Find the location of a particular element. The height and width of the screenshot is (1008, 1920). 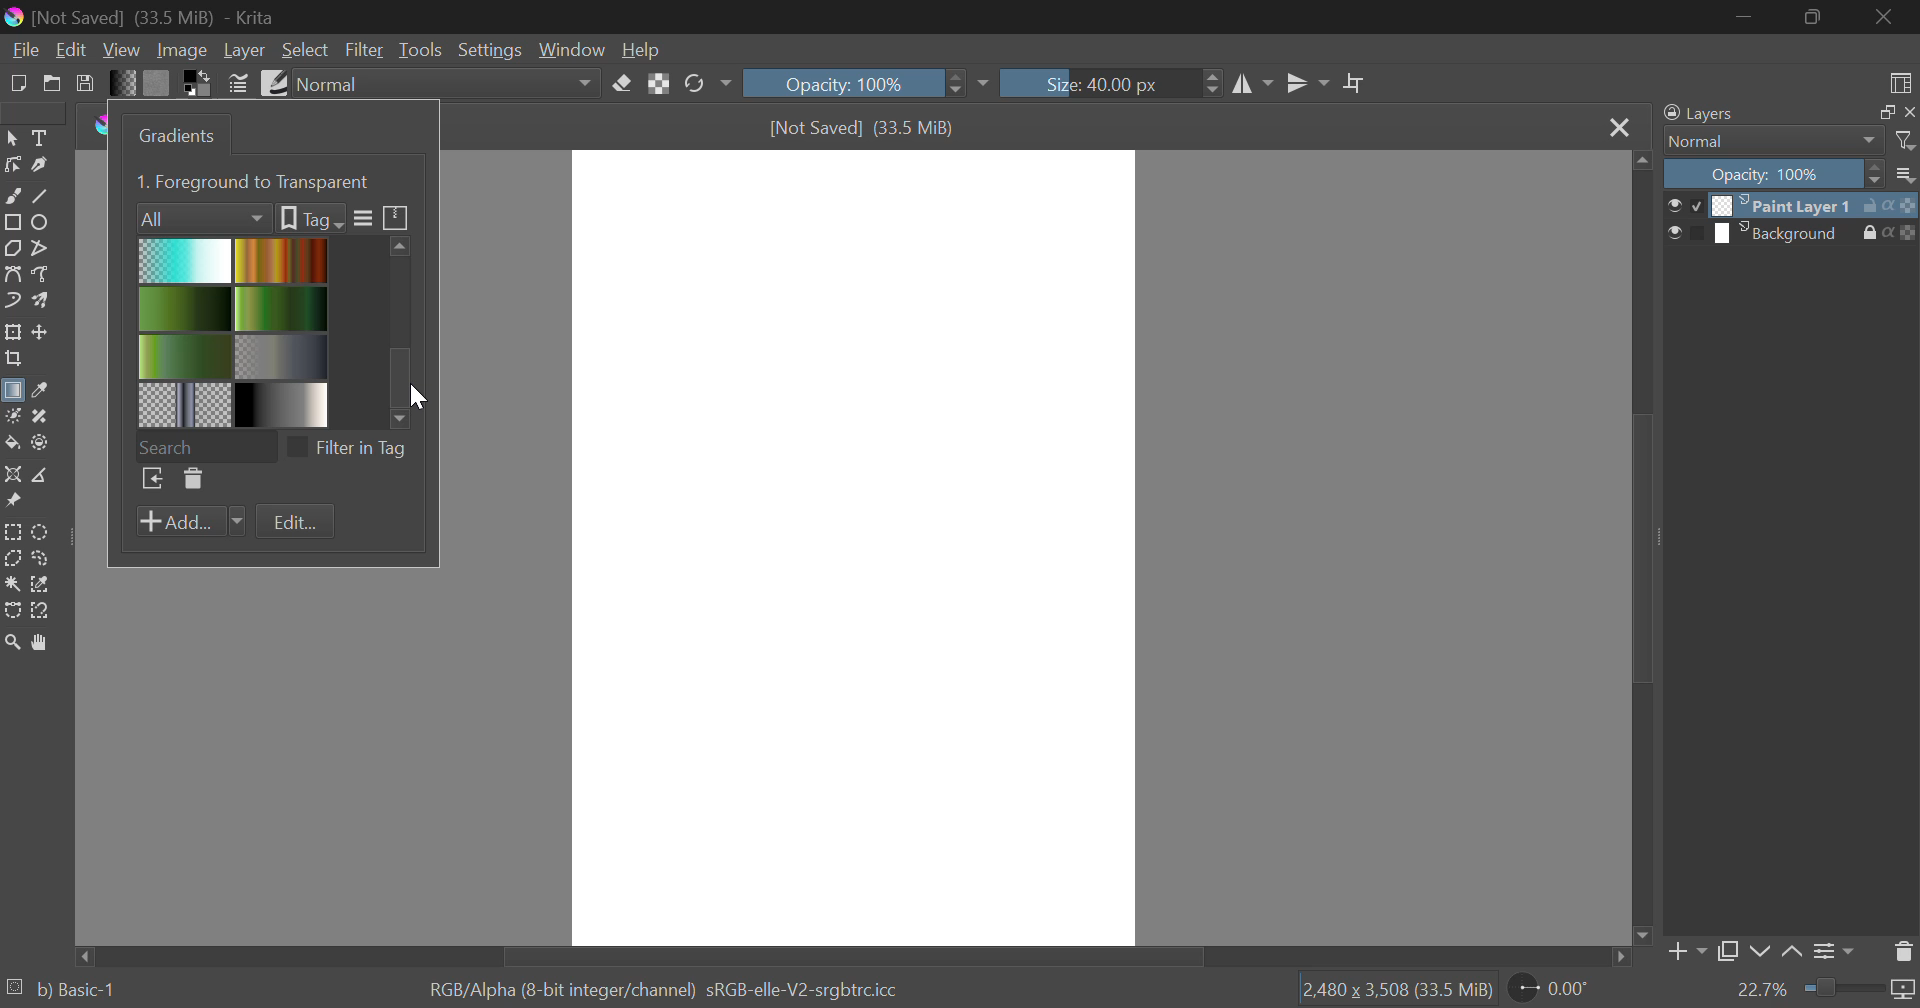

Normal is located at coordinates (1762, 141).